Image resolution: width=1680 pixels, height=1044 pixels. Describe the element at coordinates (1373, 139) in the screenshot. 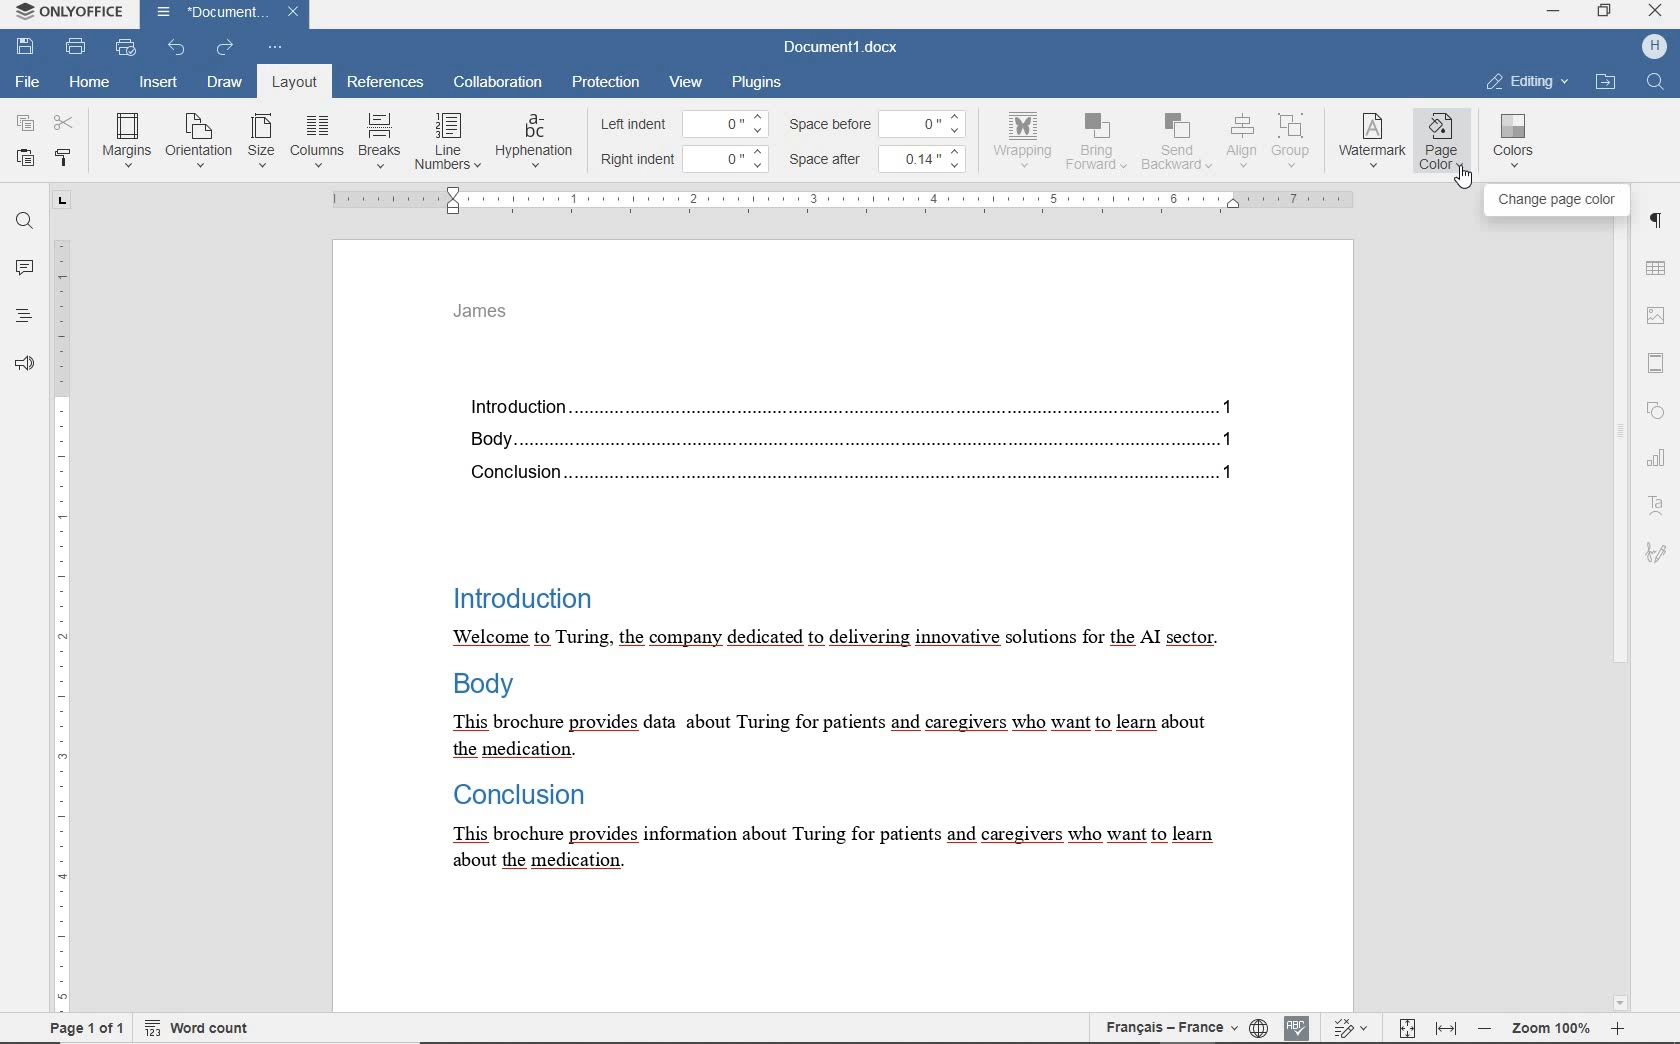

I see `watermark` at that location.